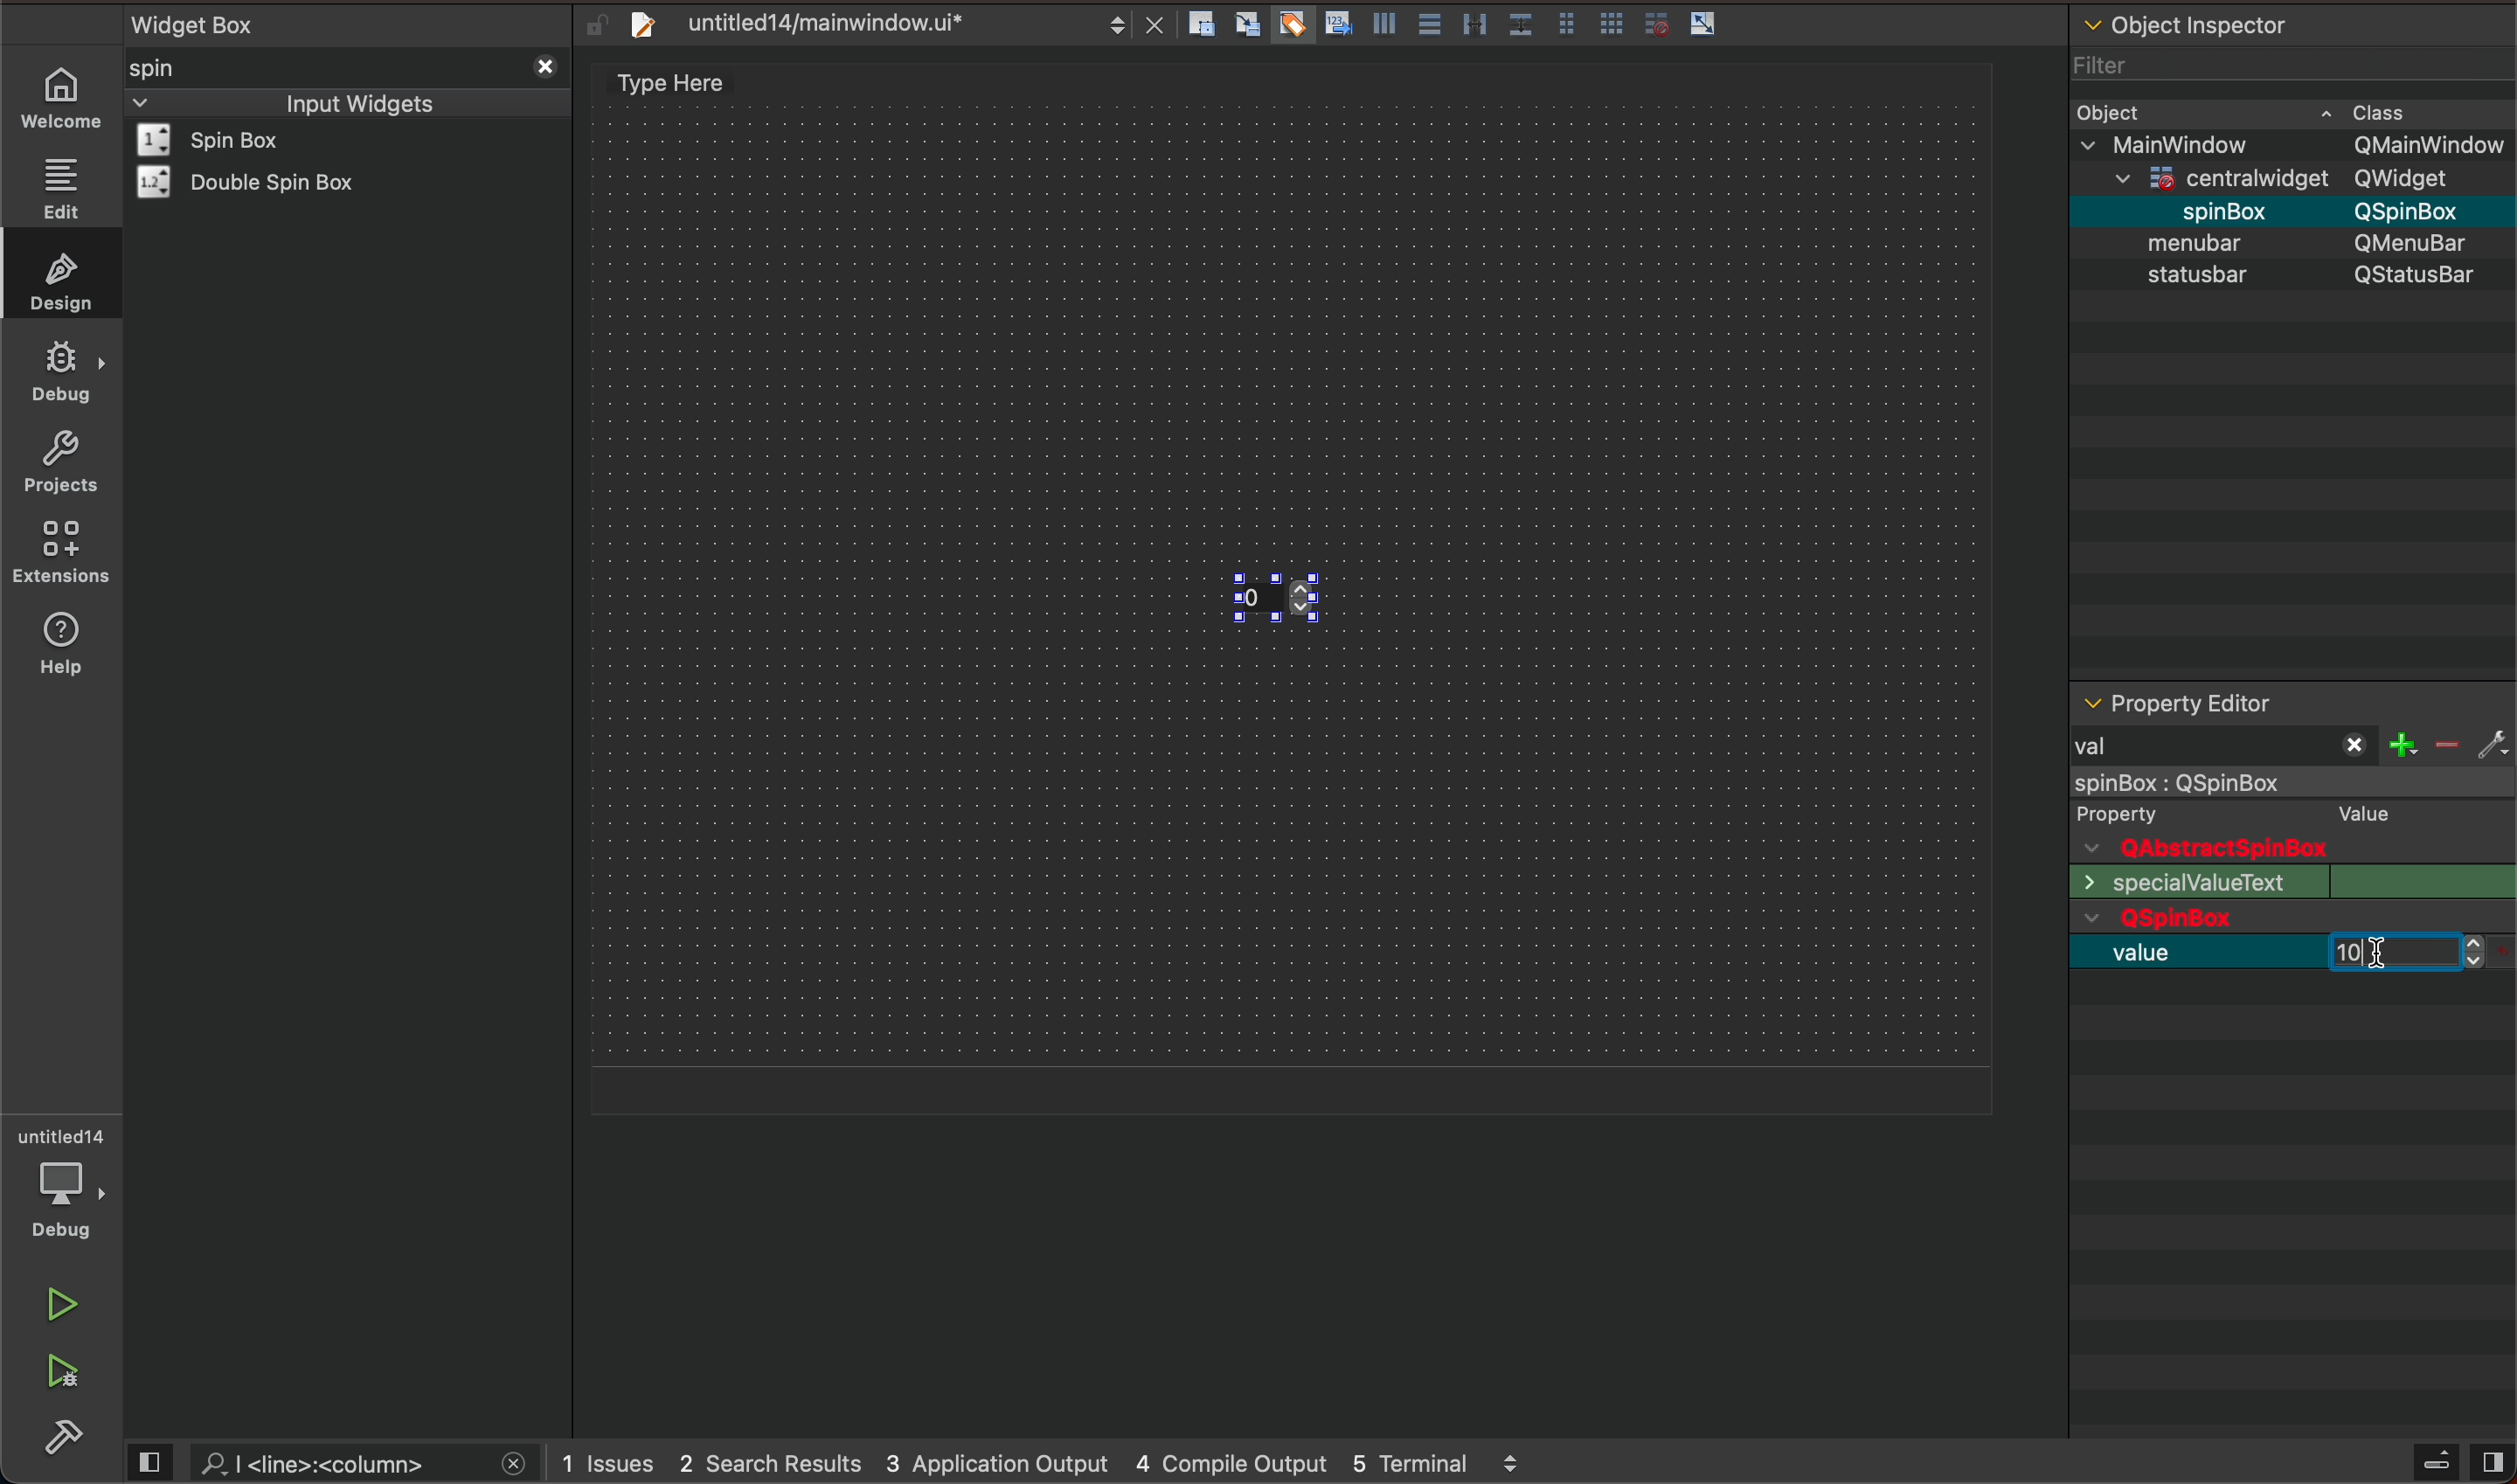  I want to click on , so click(2234, 174).